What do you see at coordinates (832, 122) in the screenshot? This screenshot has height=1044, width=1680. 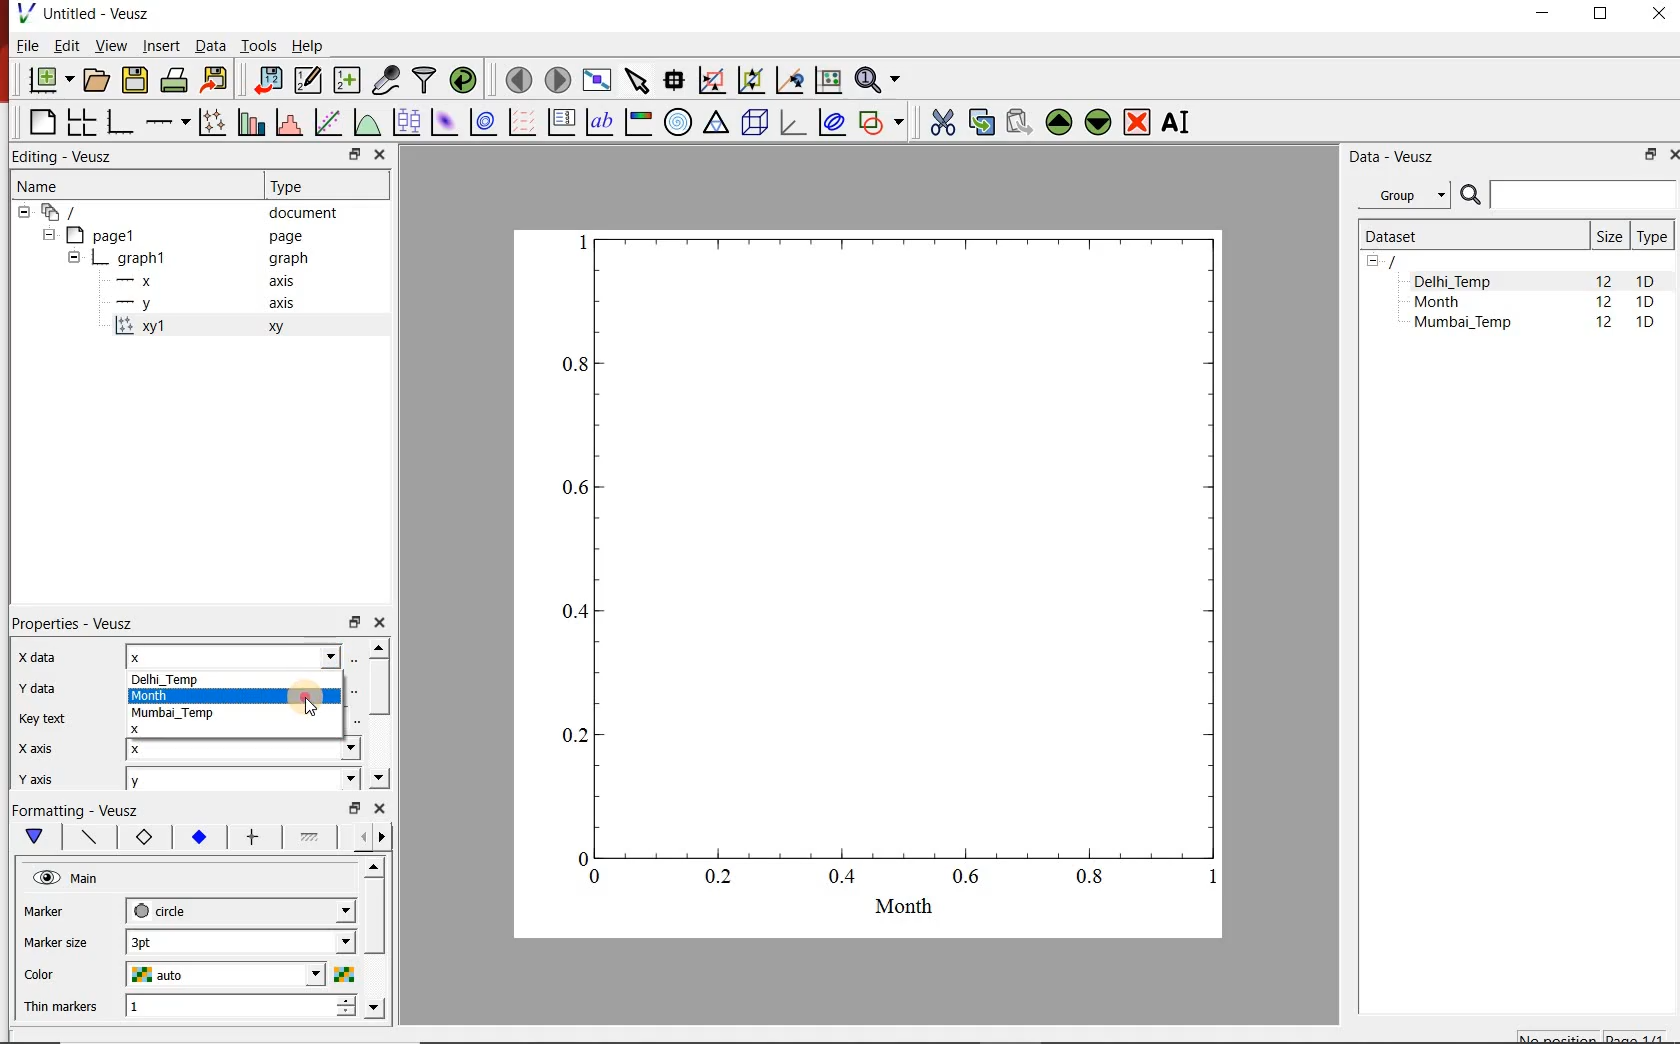 I see `plot covariance ellipses` at bounding box center [832, 122].